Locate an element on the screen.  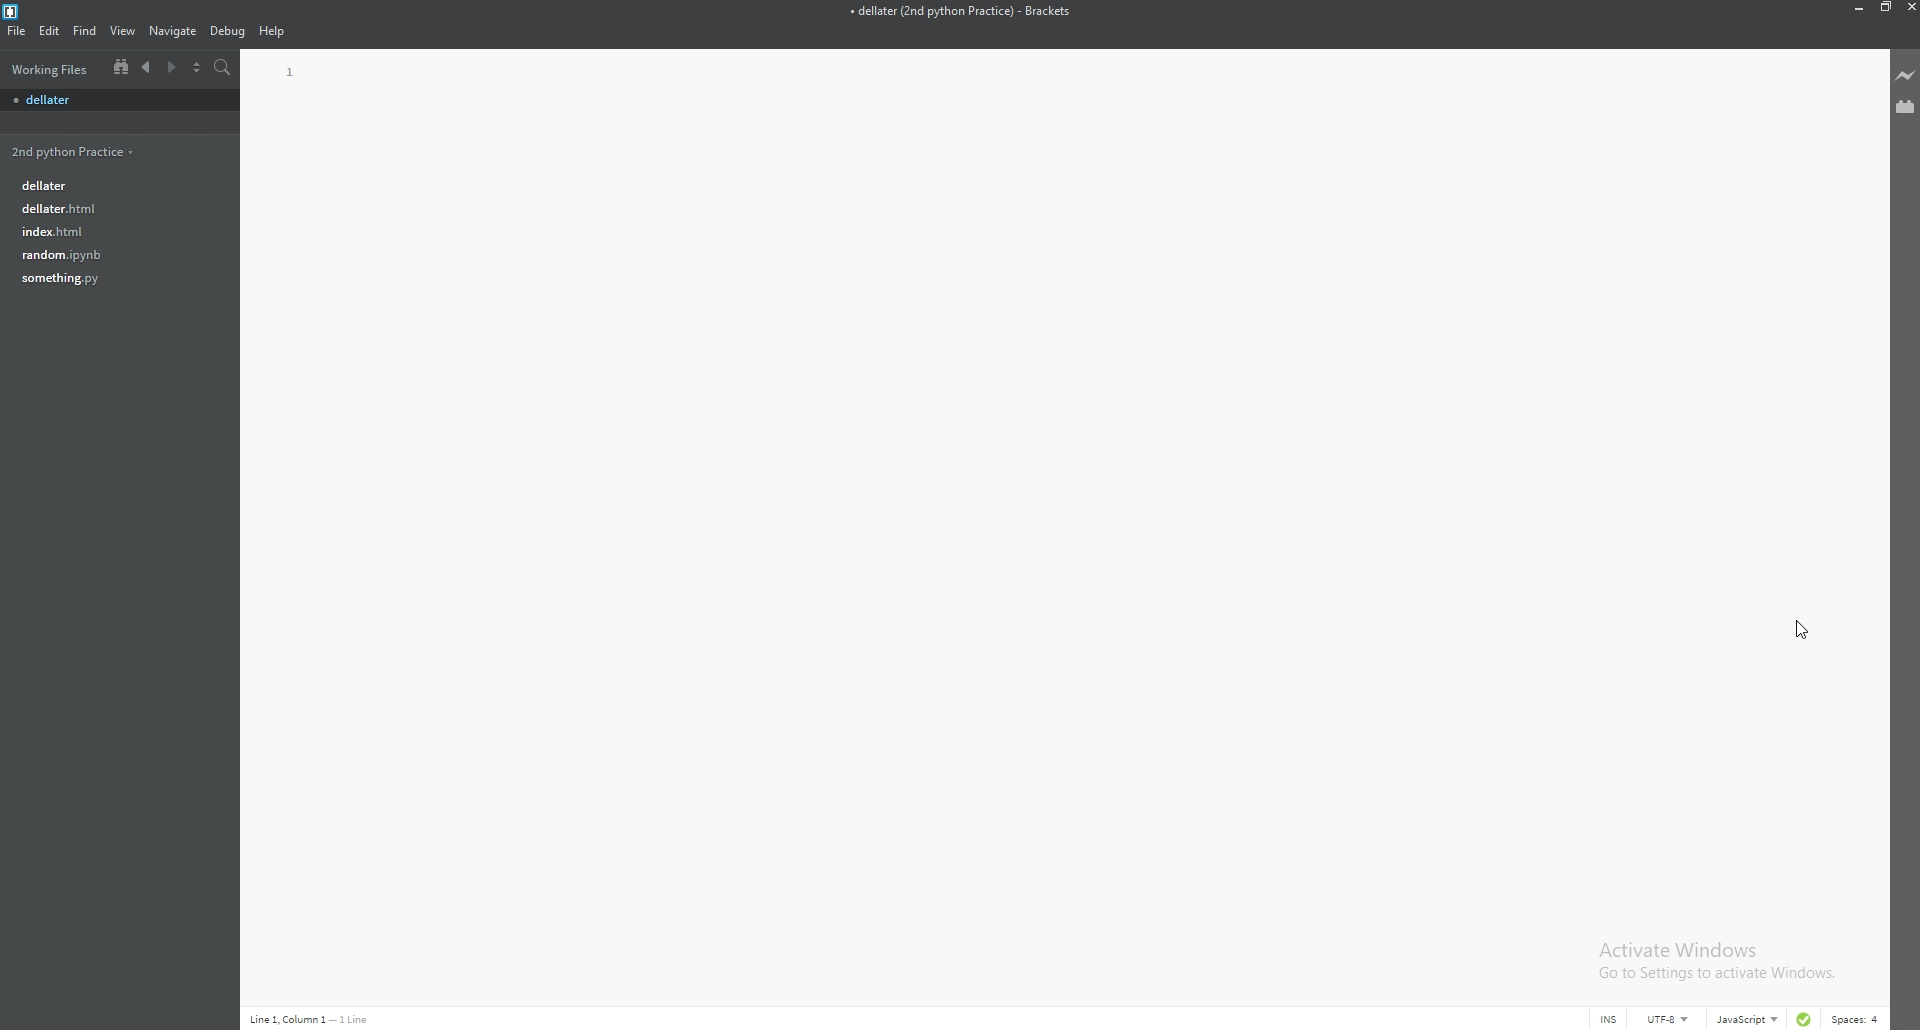
file is located at coordinates (112, 278).